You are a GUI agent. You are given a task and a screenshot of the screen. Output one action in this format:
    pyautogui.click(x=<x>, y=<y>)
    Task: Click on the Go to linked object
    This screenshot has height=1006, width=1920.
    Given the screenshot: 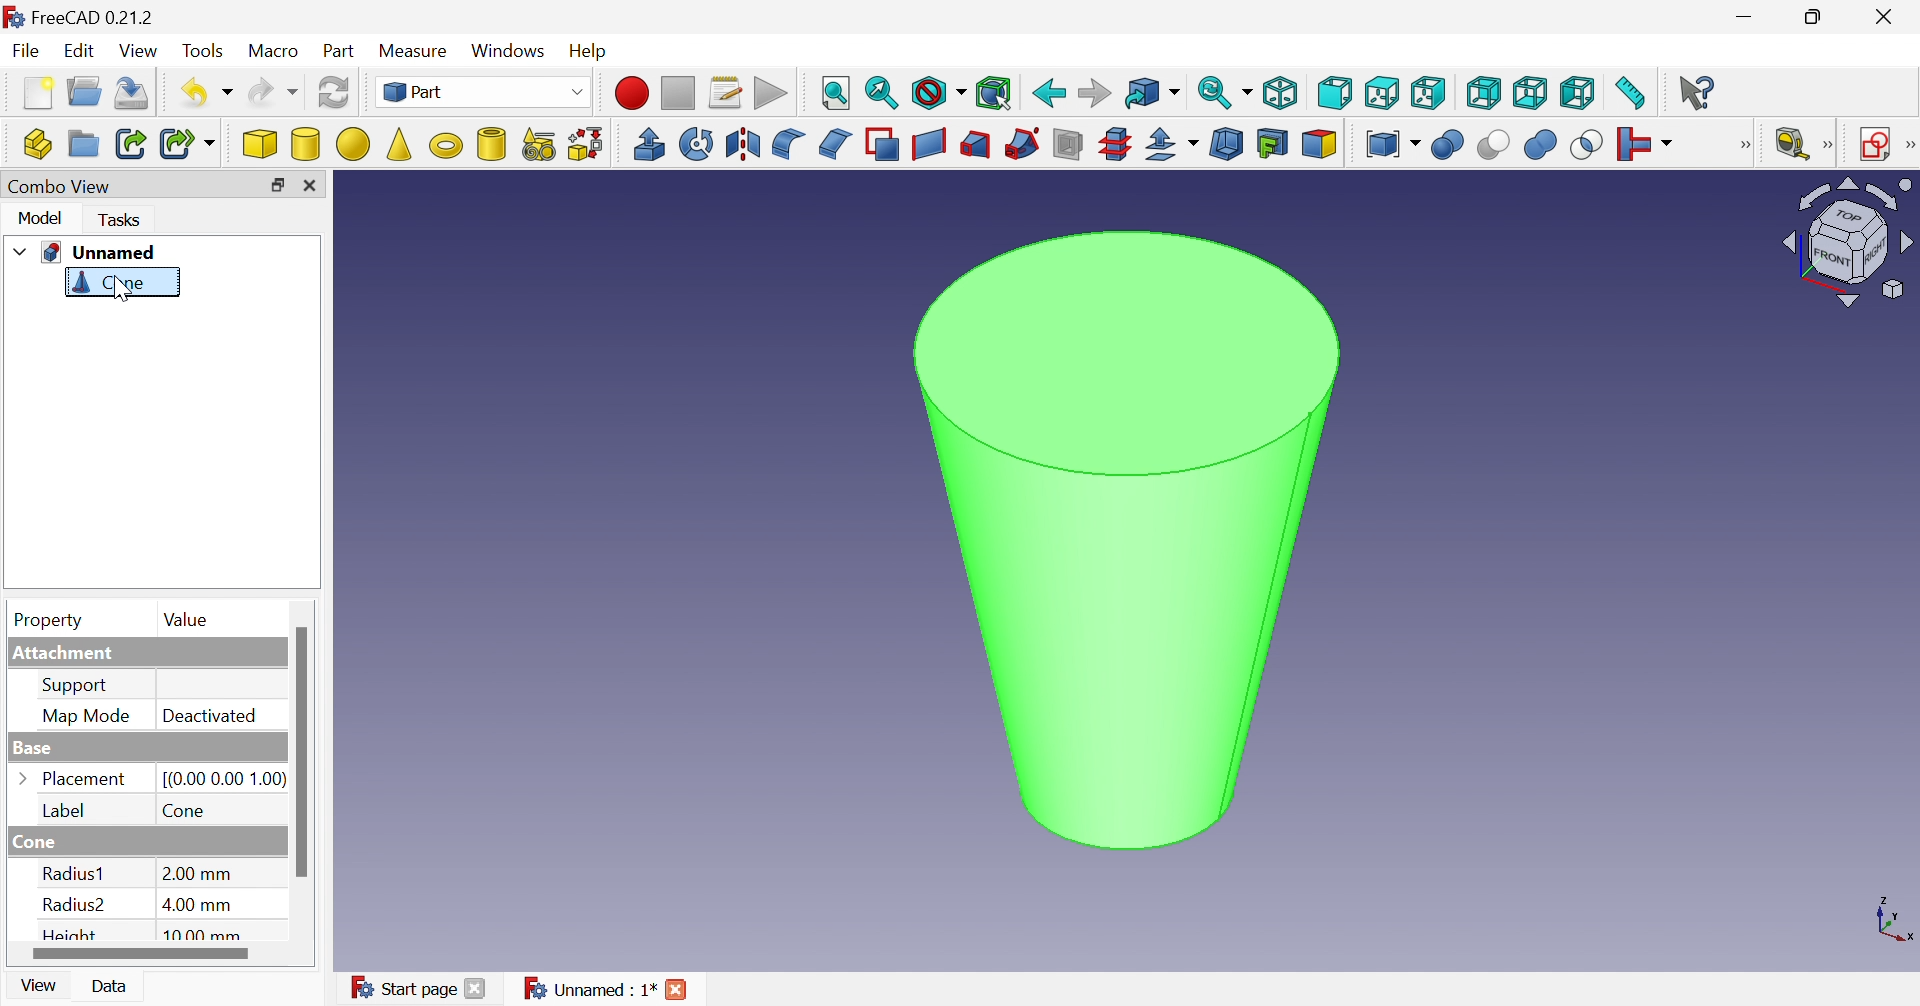 What is the action you would take?
    pyautogui.click(x=1153, y=93)
    